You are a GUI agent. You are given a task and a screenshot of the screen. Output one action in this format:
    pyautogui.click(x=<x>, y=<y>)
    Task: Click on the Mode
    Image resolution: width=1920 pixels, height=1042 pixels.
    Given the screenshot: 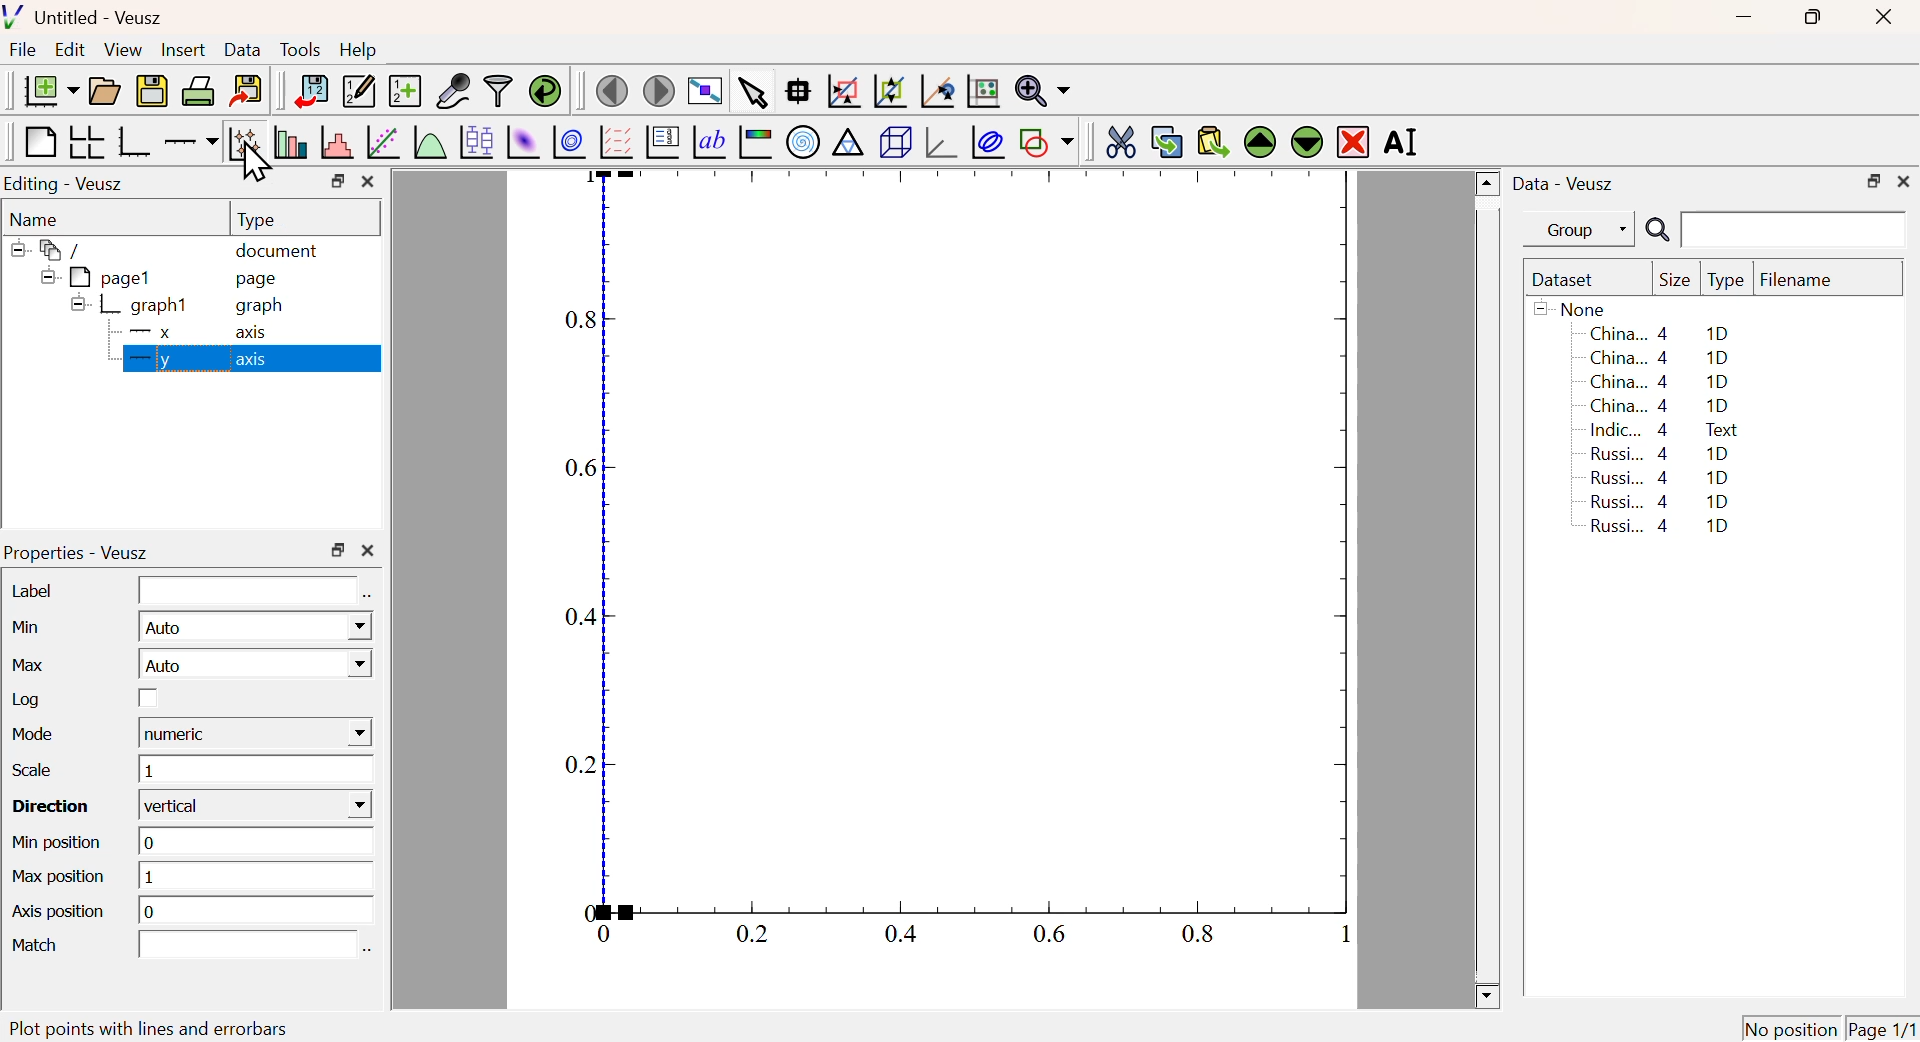 What is the action you would take?
    pyautogui.click(x=38, y=736)
    